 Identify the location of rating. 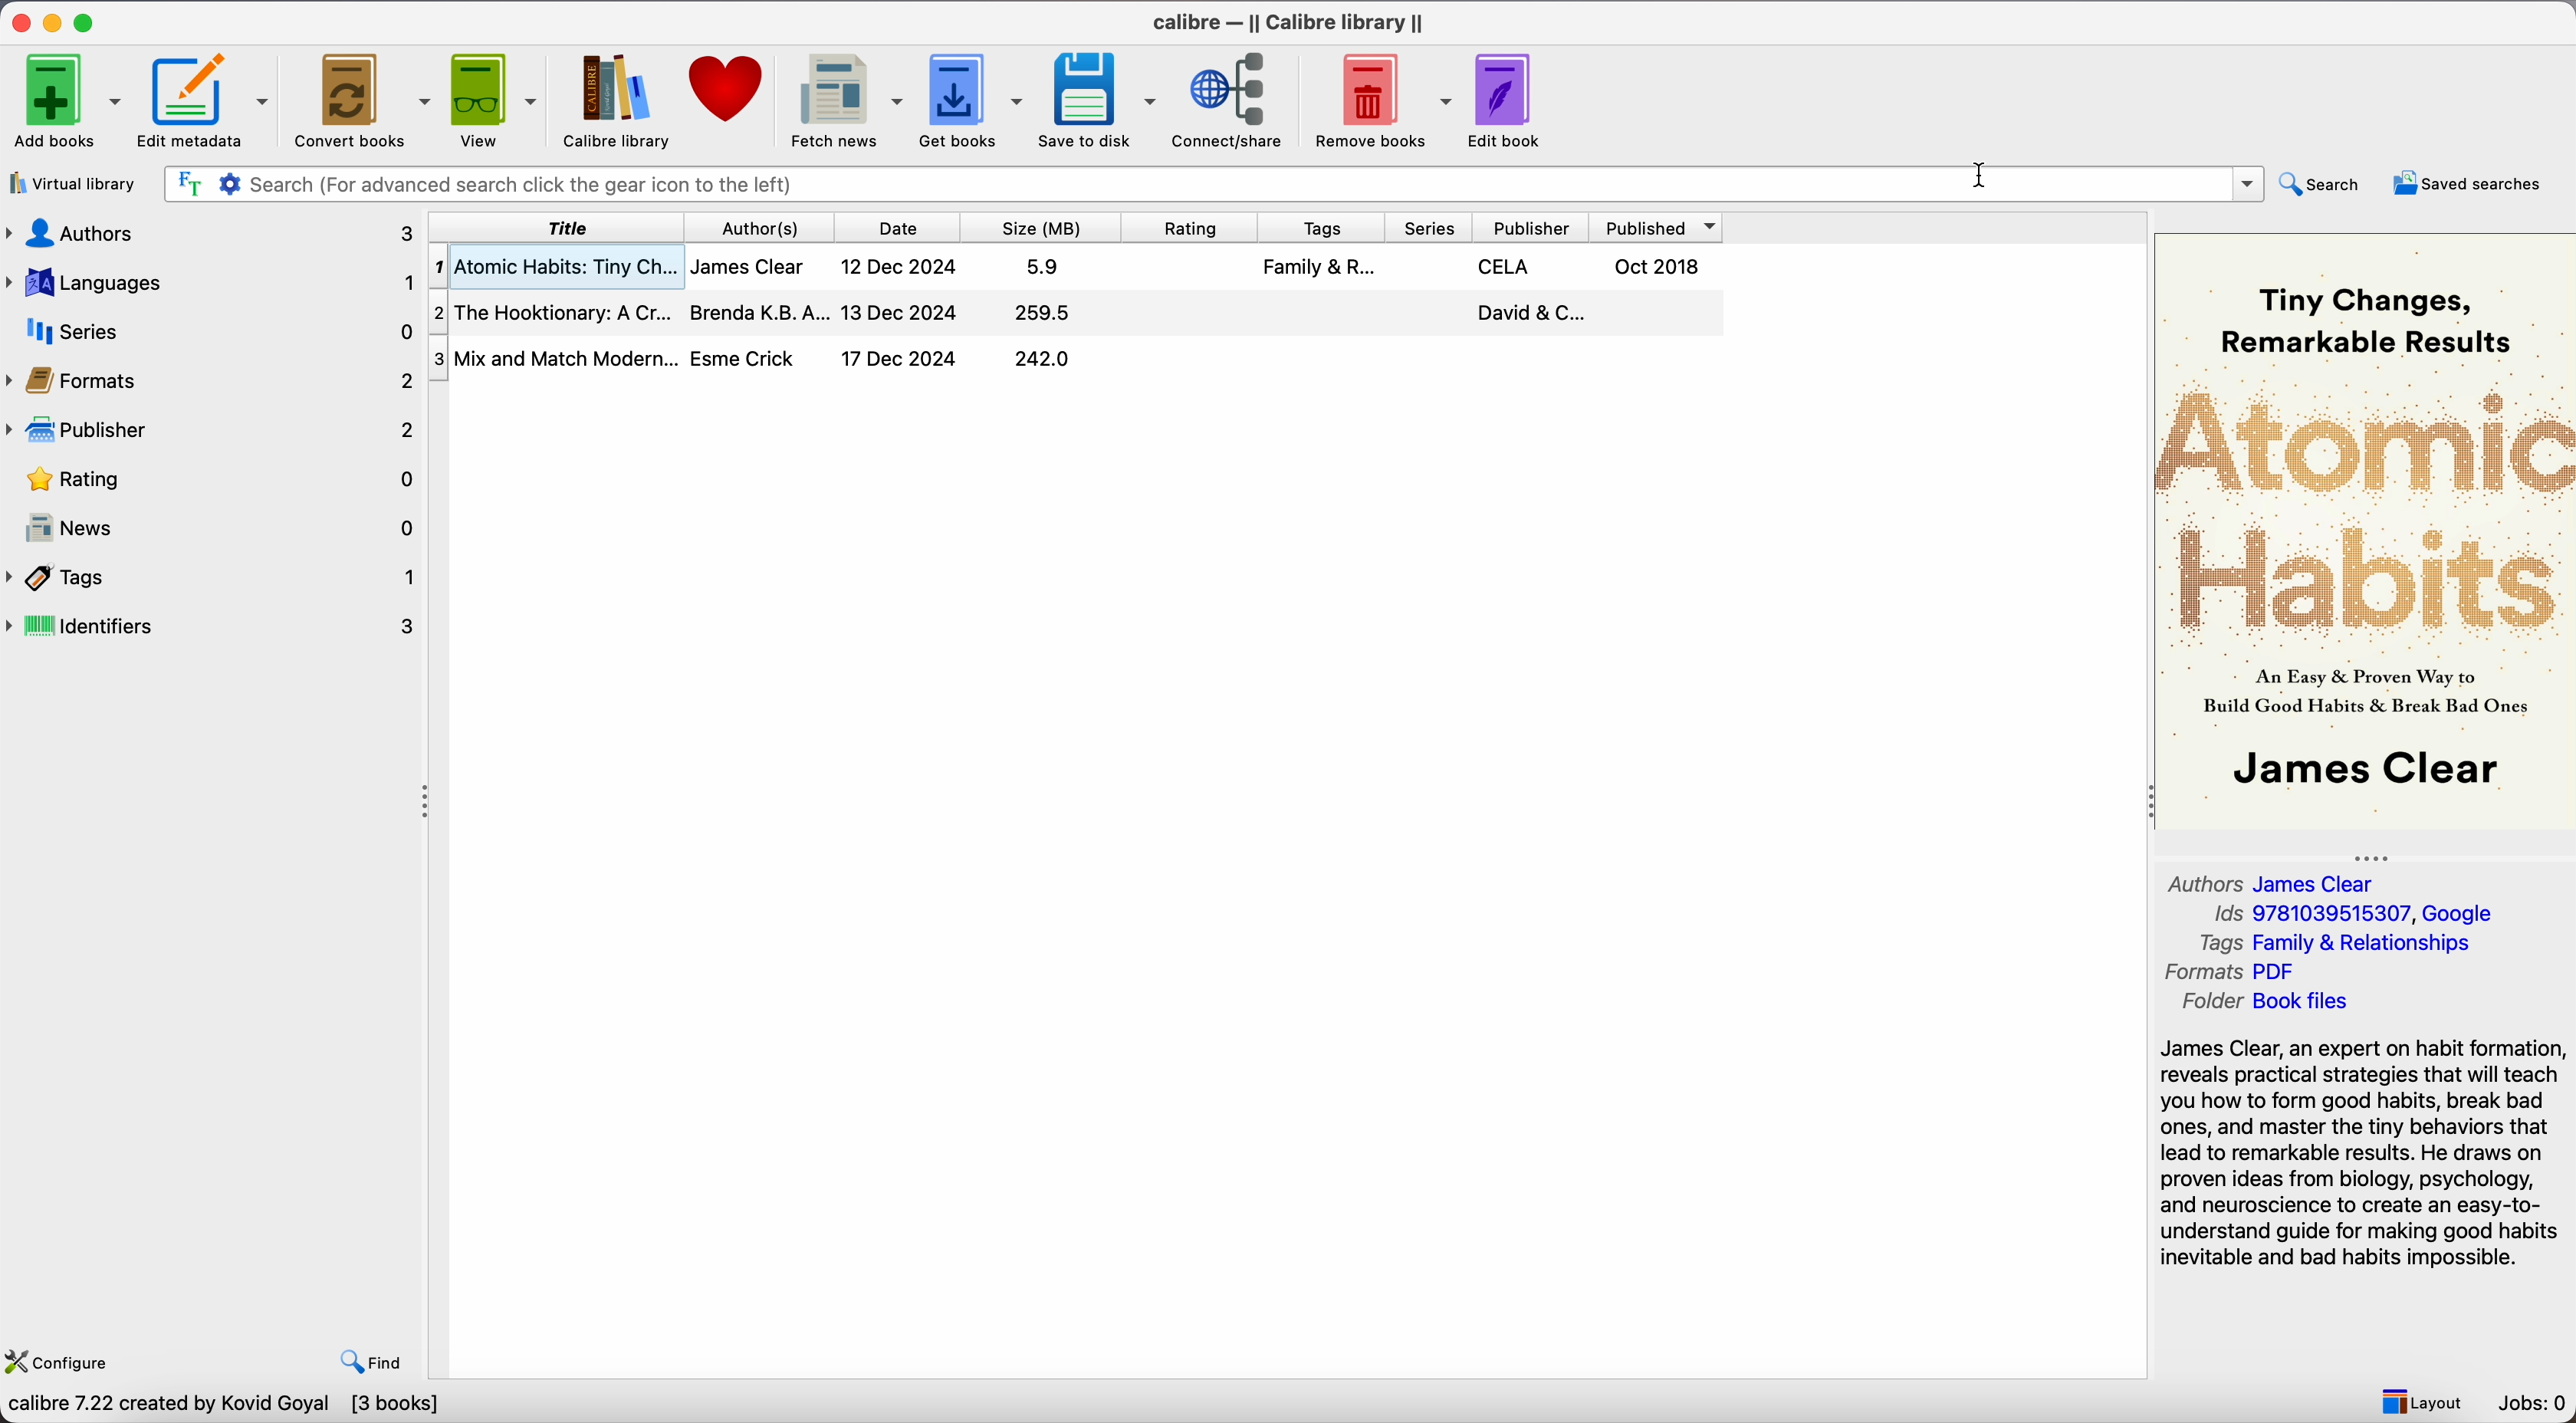
(1191, 228).